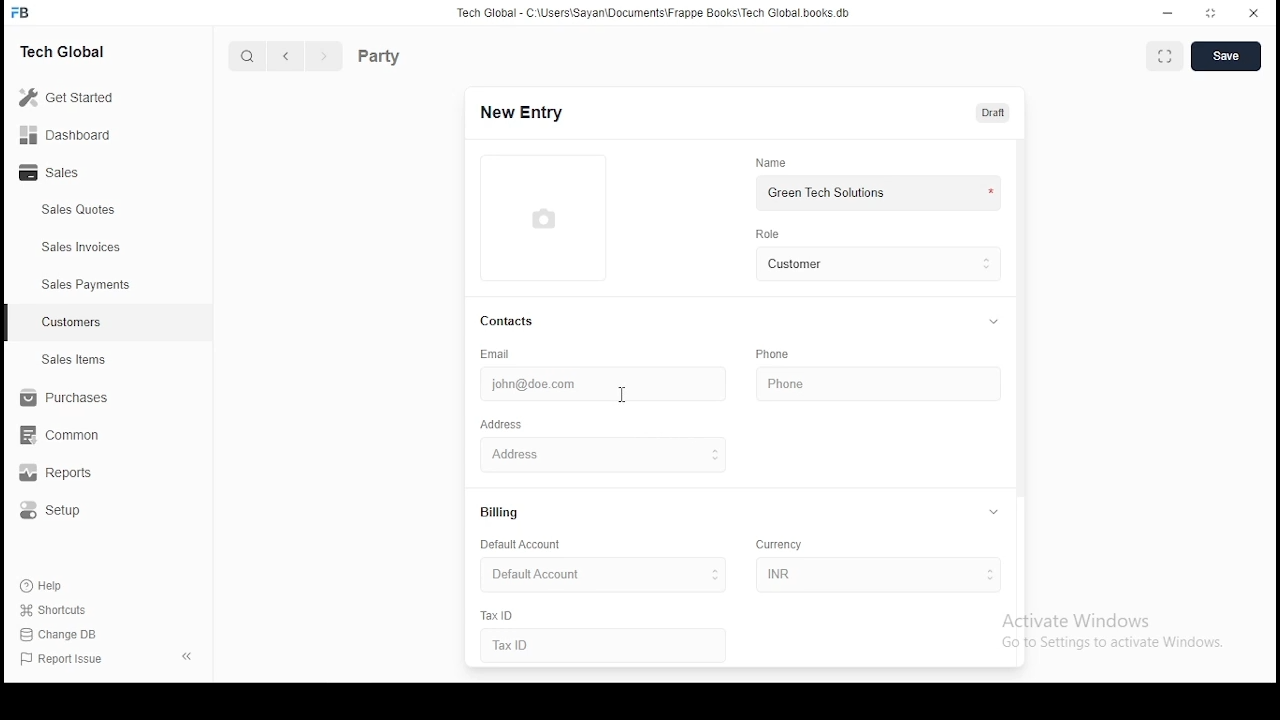 The height and width of the screenshot is (720, 1280). Describe the element at coordinates (539, 645) in the screenshot. I see `Tax ID` at that location.